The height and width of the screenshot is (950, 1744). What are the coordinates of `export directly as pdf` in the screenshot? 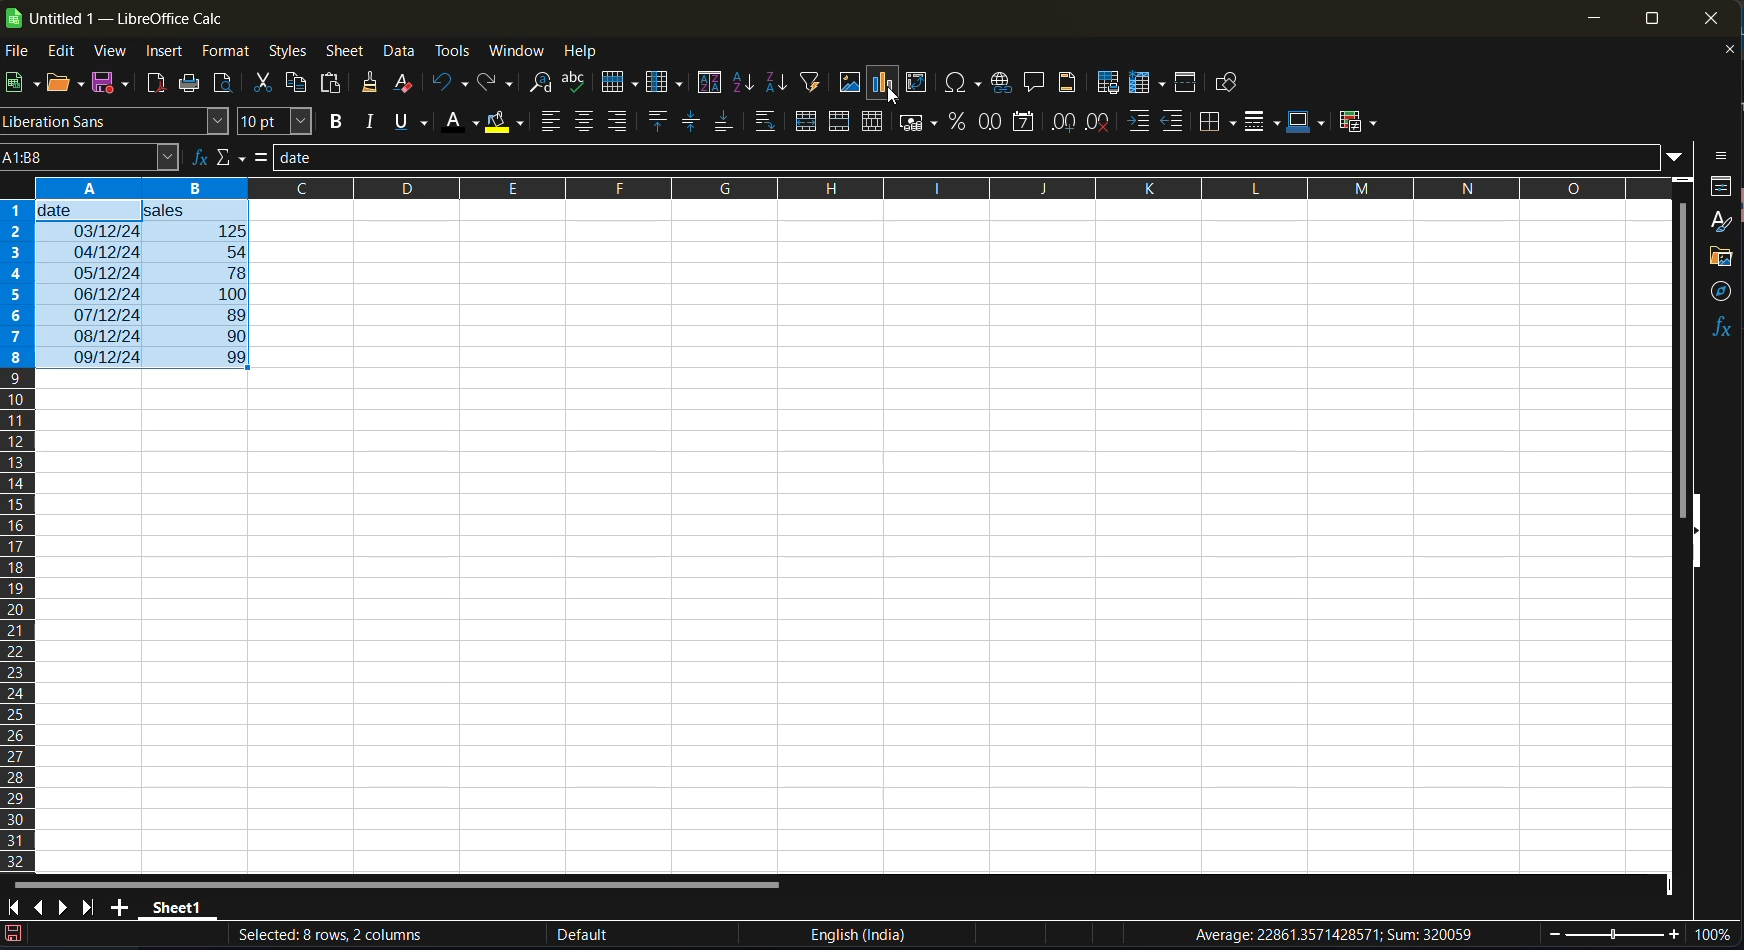 It's located at (157, 84).